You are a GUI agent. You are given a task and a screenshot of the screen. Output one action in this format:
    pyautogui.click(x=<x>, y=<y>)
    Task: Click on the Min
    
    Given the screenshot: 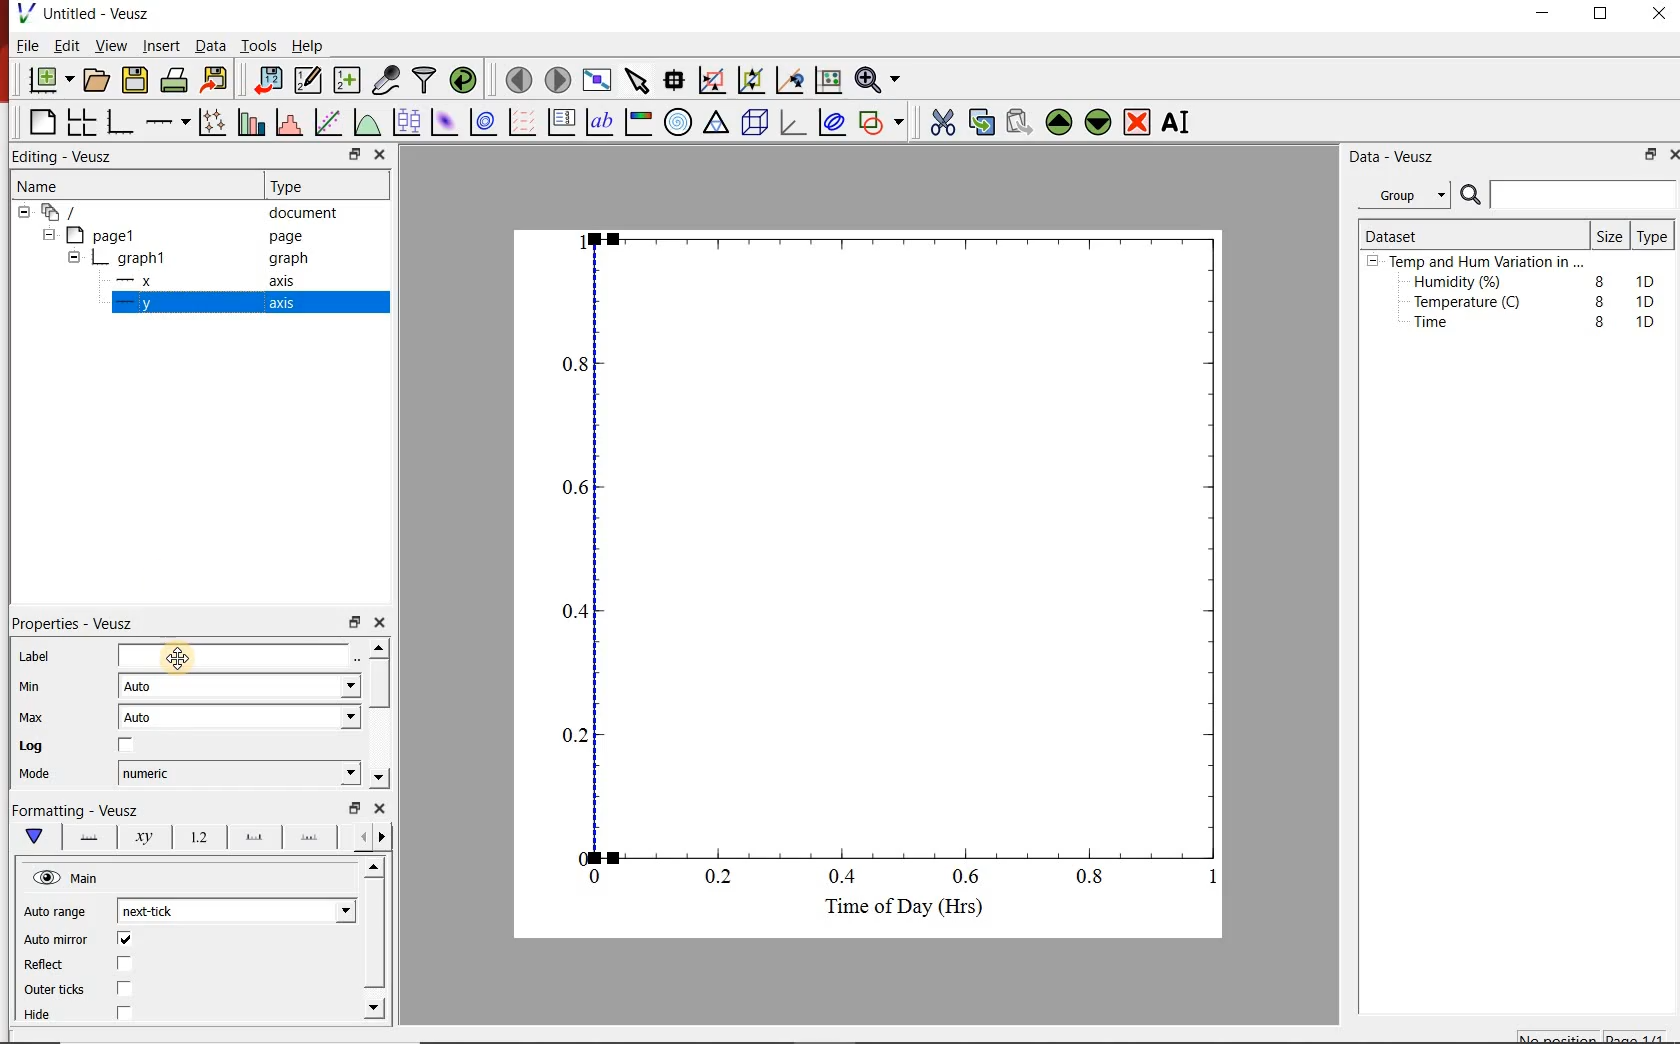 What is the action you would take?
    pyautogui.click(x=44, y=685)
    